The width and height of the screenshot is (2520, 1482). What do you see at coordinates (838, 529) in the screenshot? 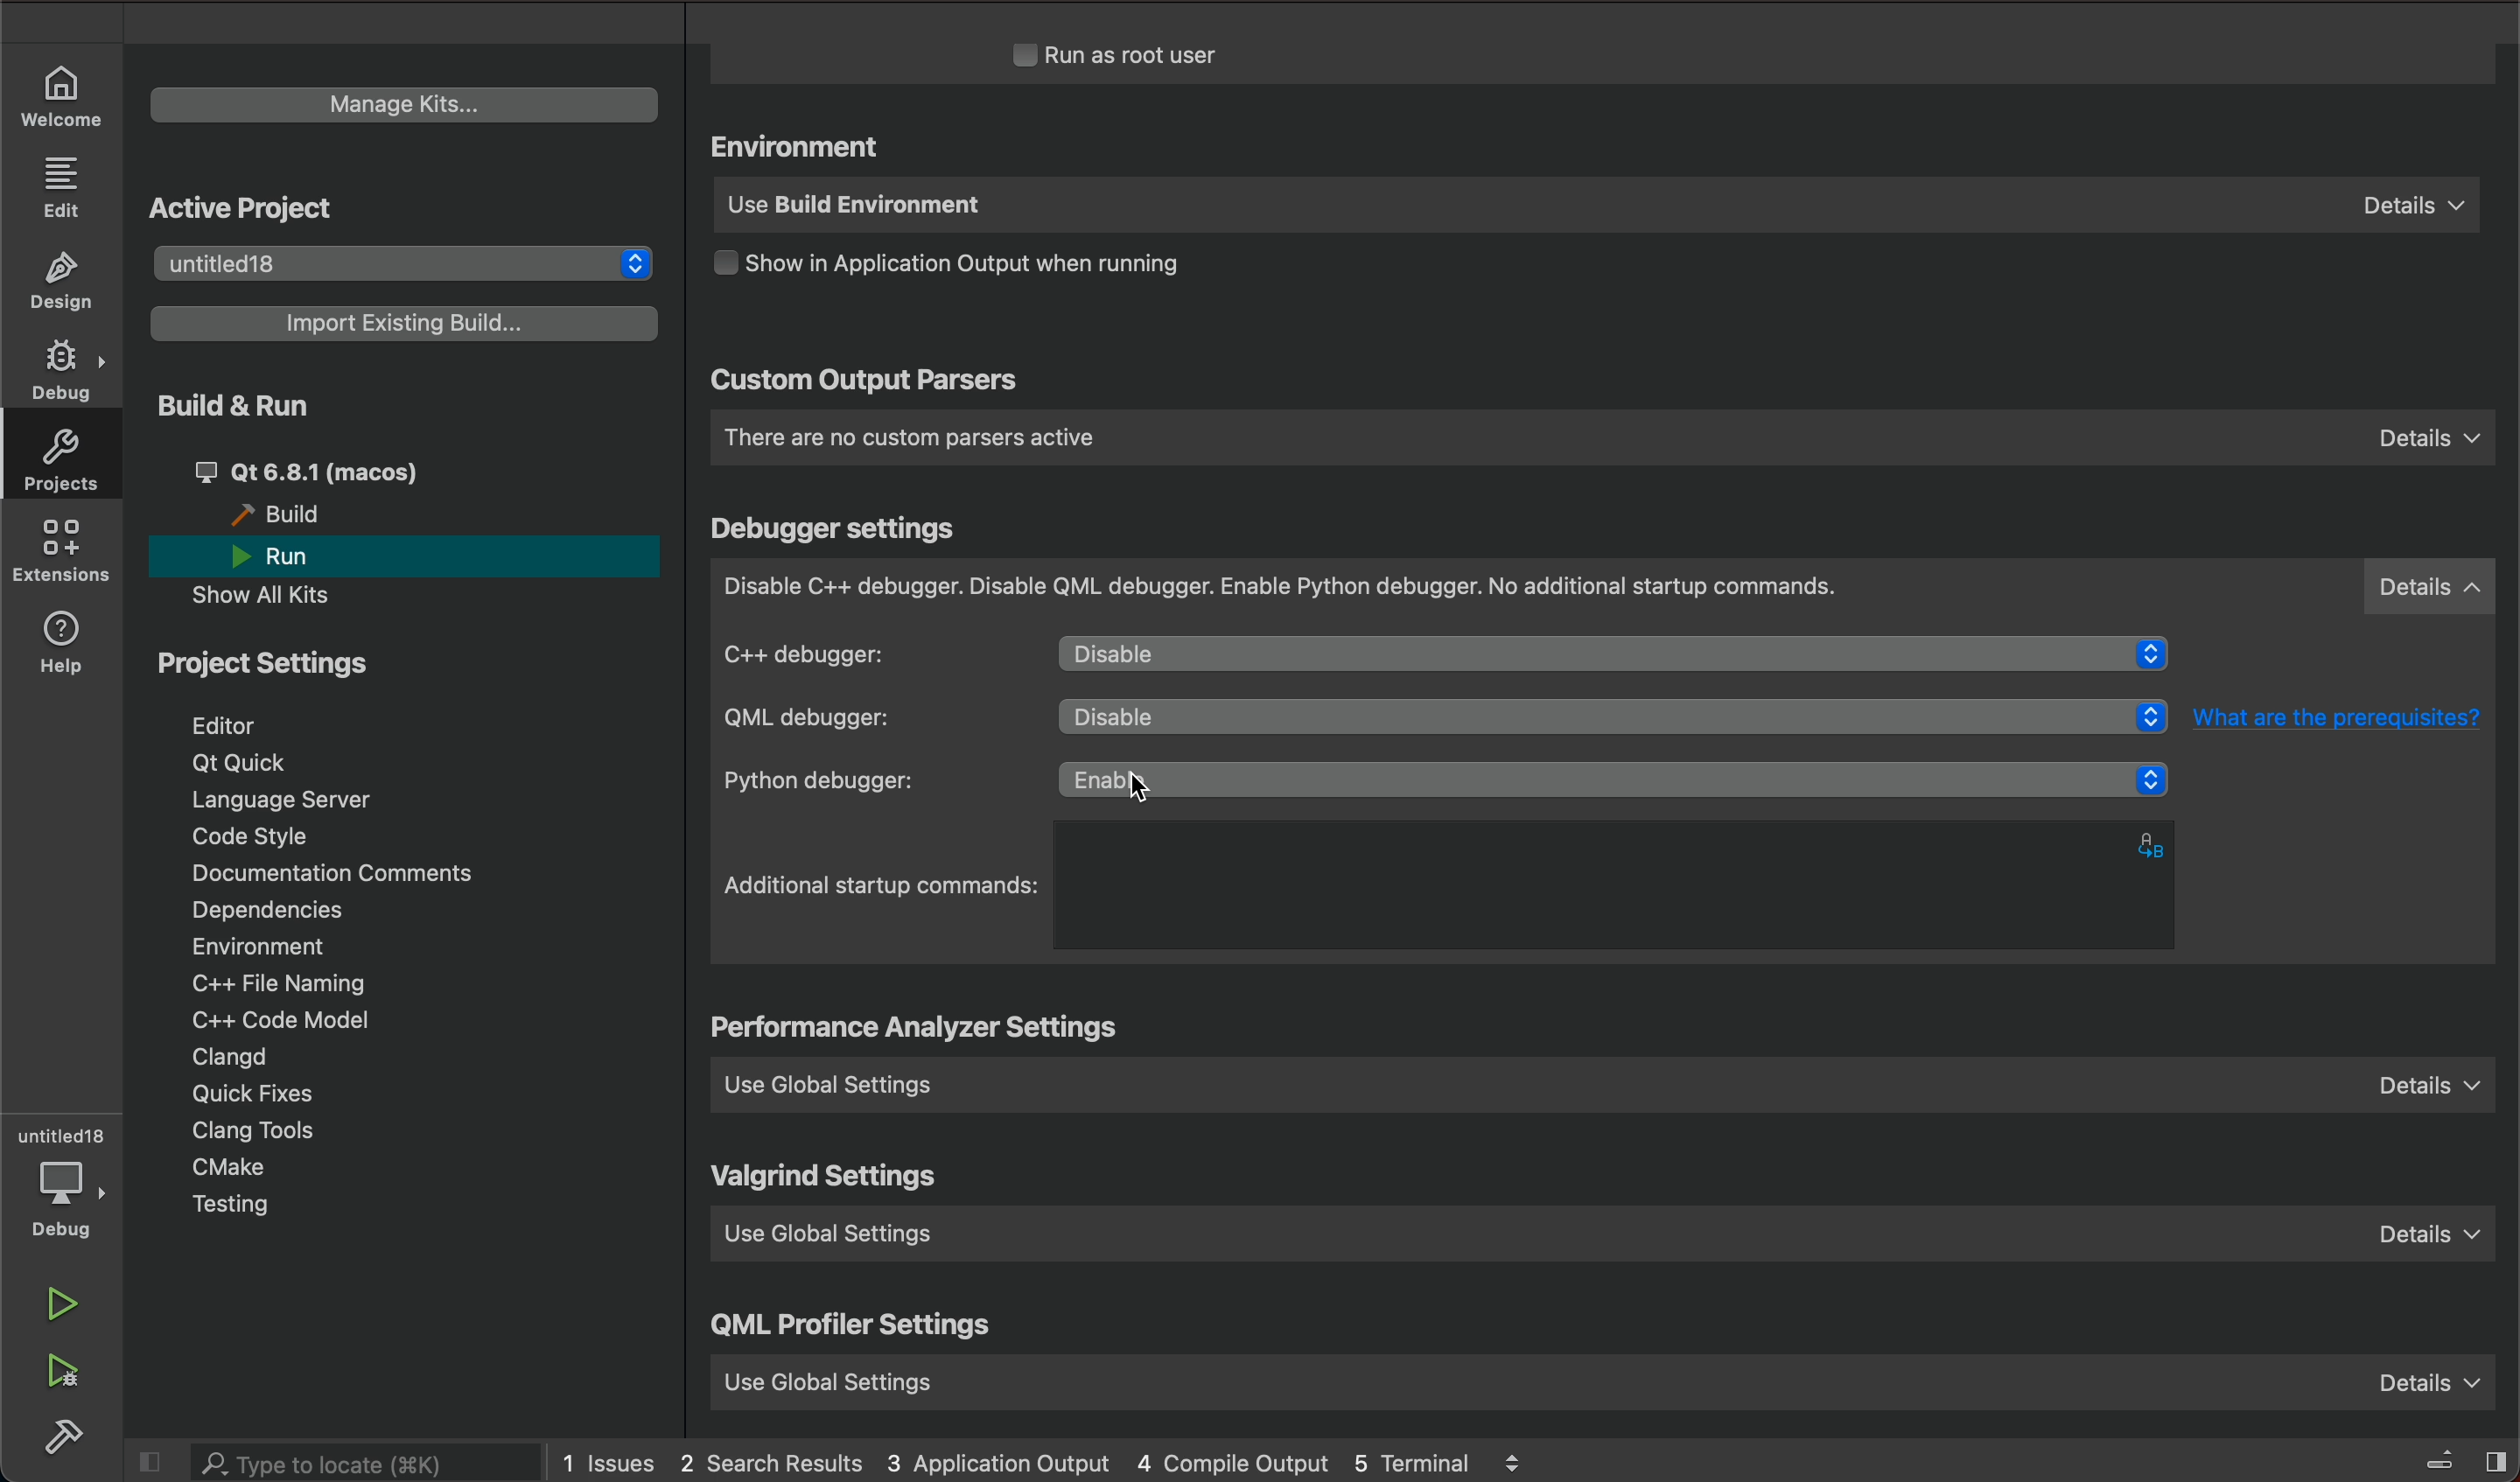
I see `debugger settings` at bounding box center [838, 529].